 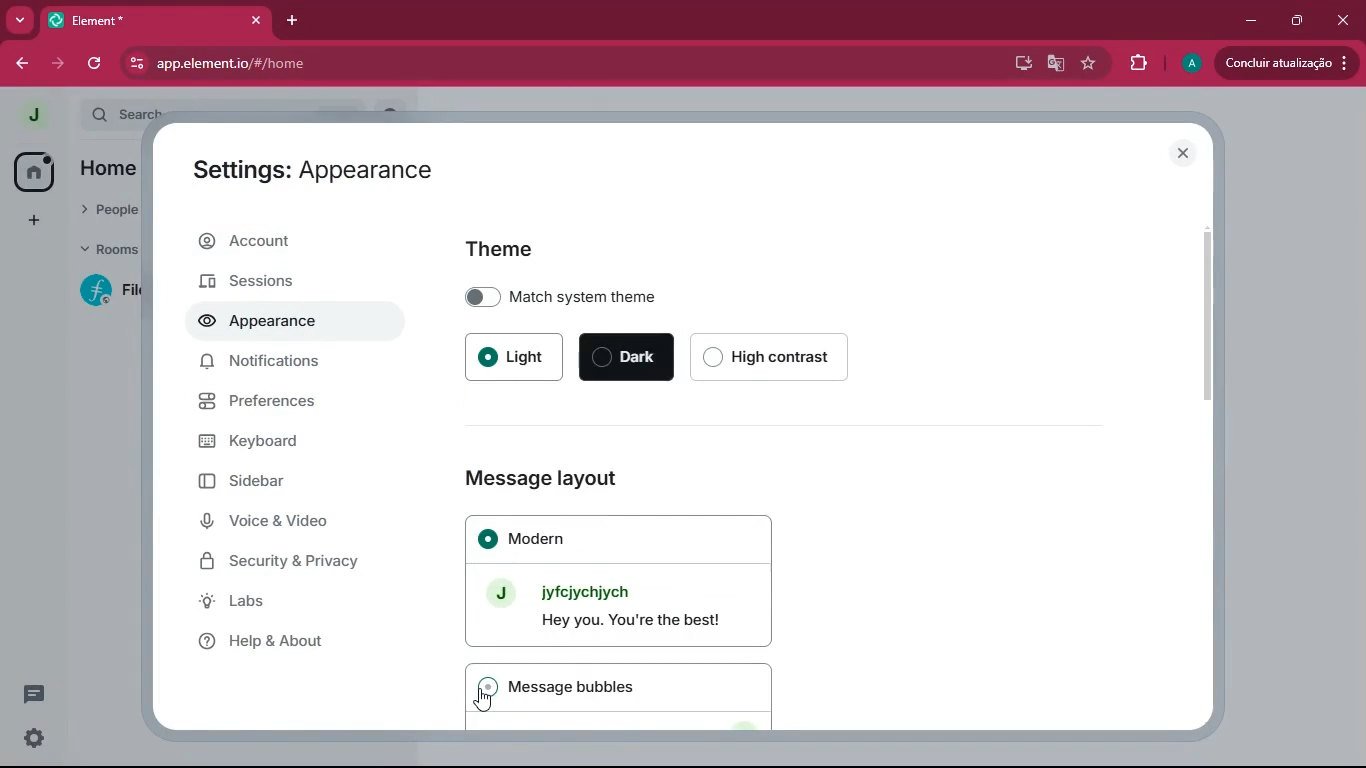 What do you see at coordinates (96, 63) in the screenshot?
I see `refresh` at bounding box center [96, 63].